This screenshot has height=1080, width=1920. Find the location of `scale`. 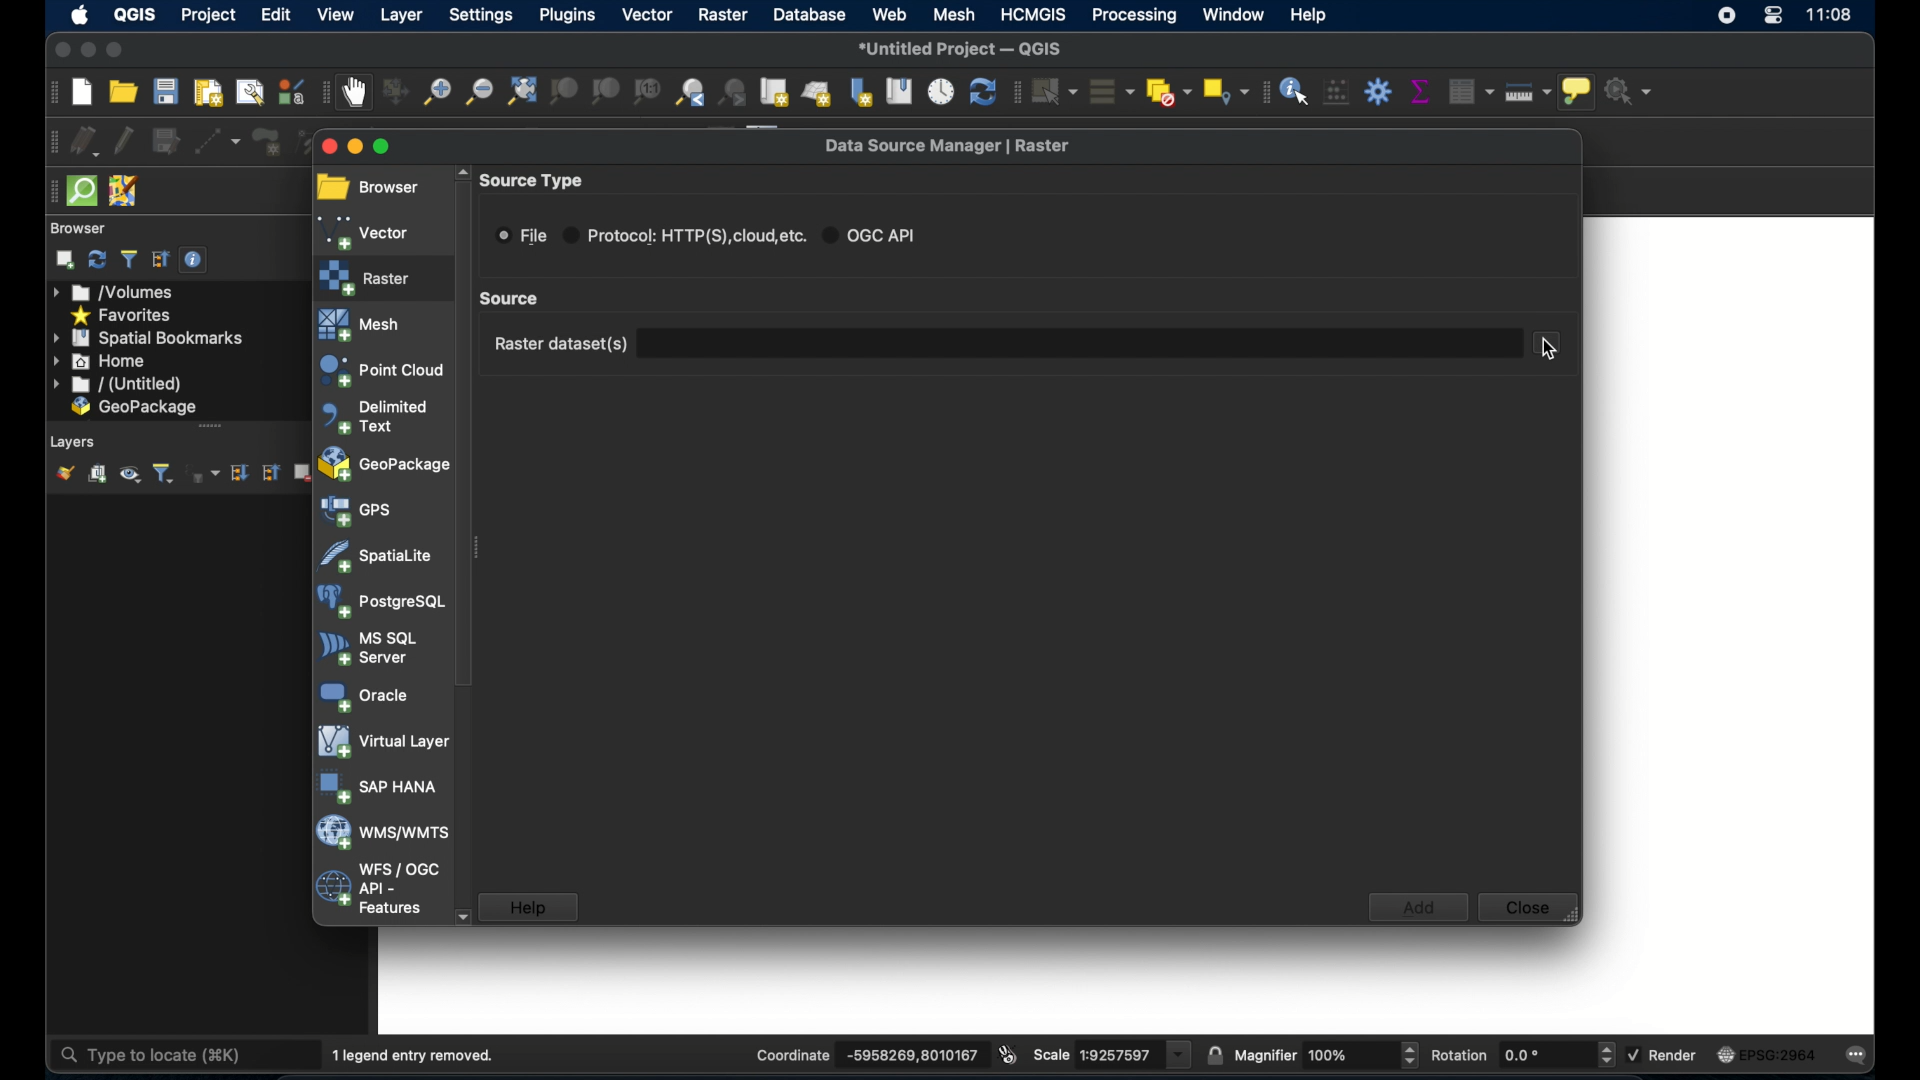

scale is located at coordinates (1052, 1055).